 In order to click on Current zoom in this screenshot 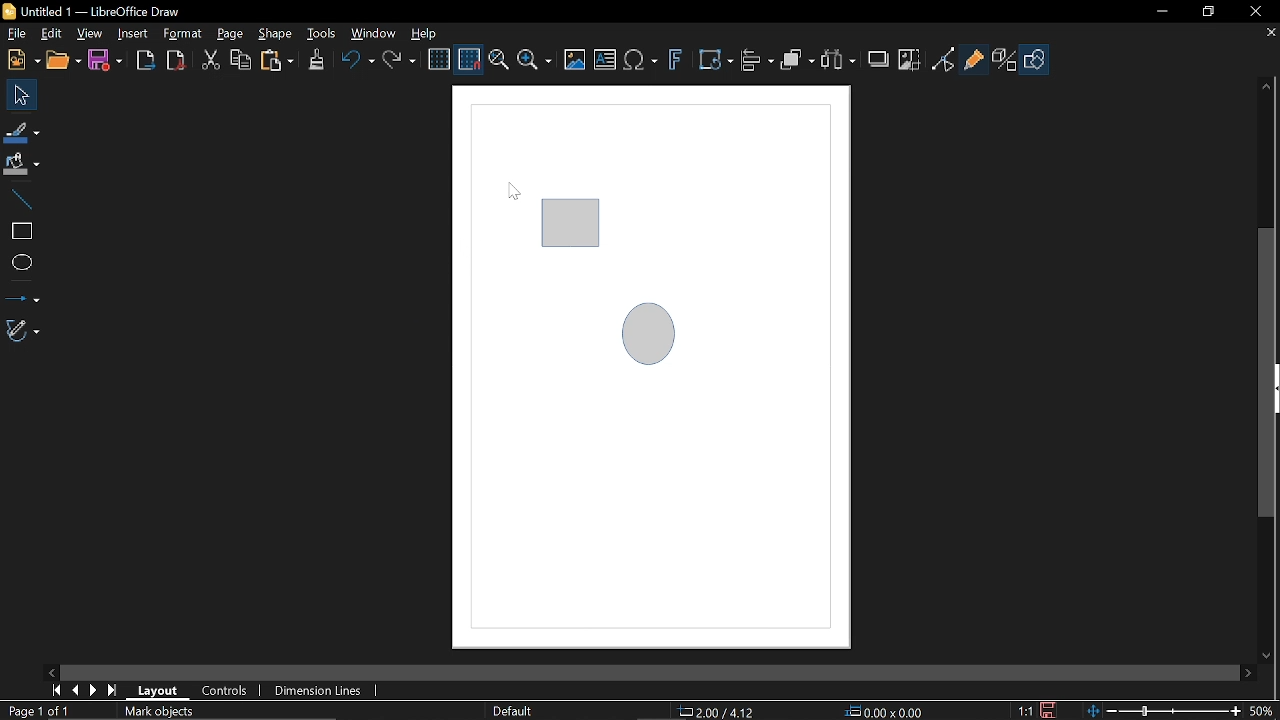, I will do `click(1266, 712)`.